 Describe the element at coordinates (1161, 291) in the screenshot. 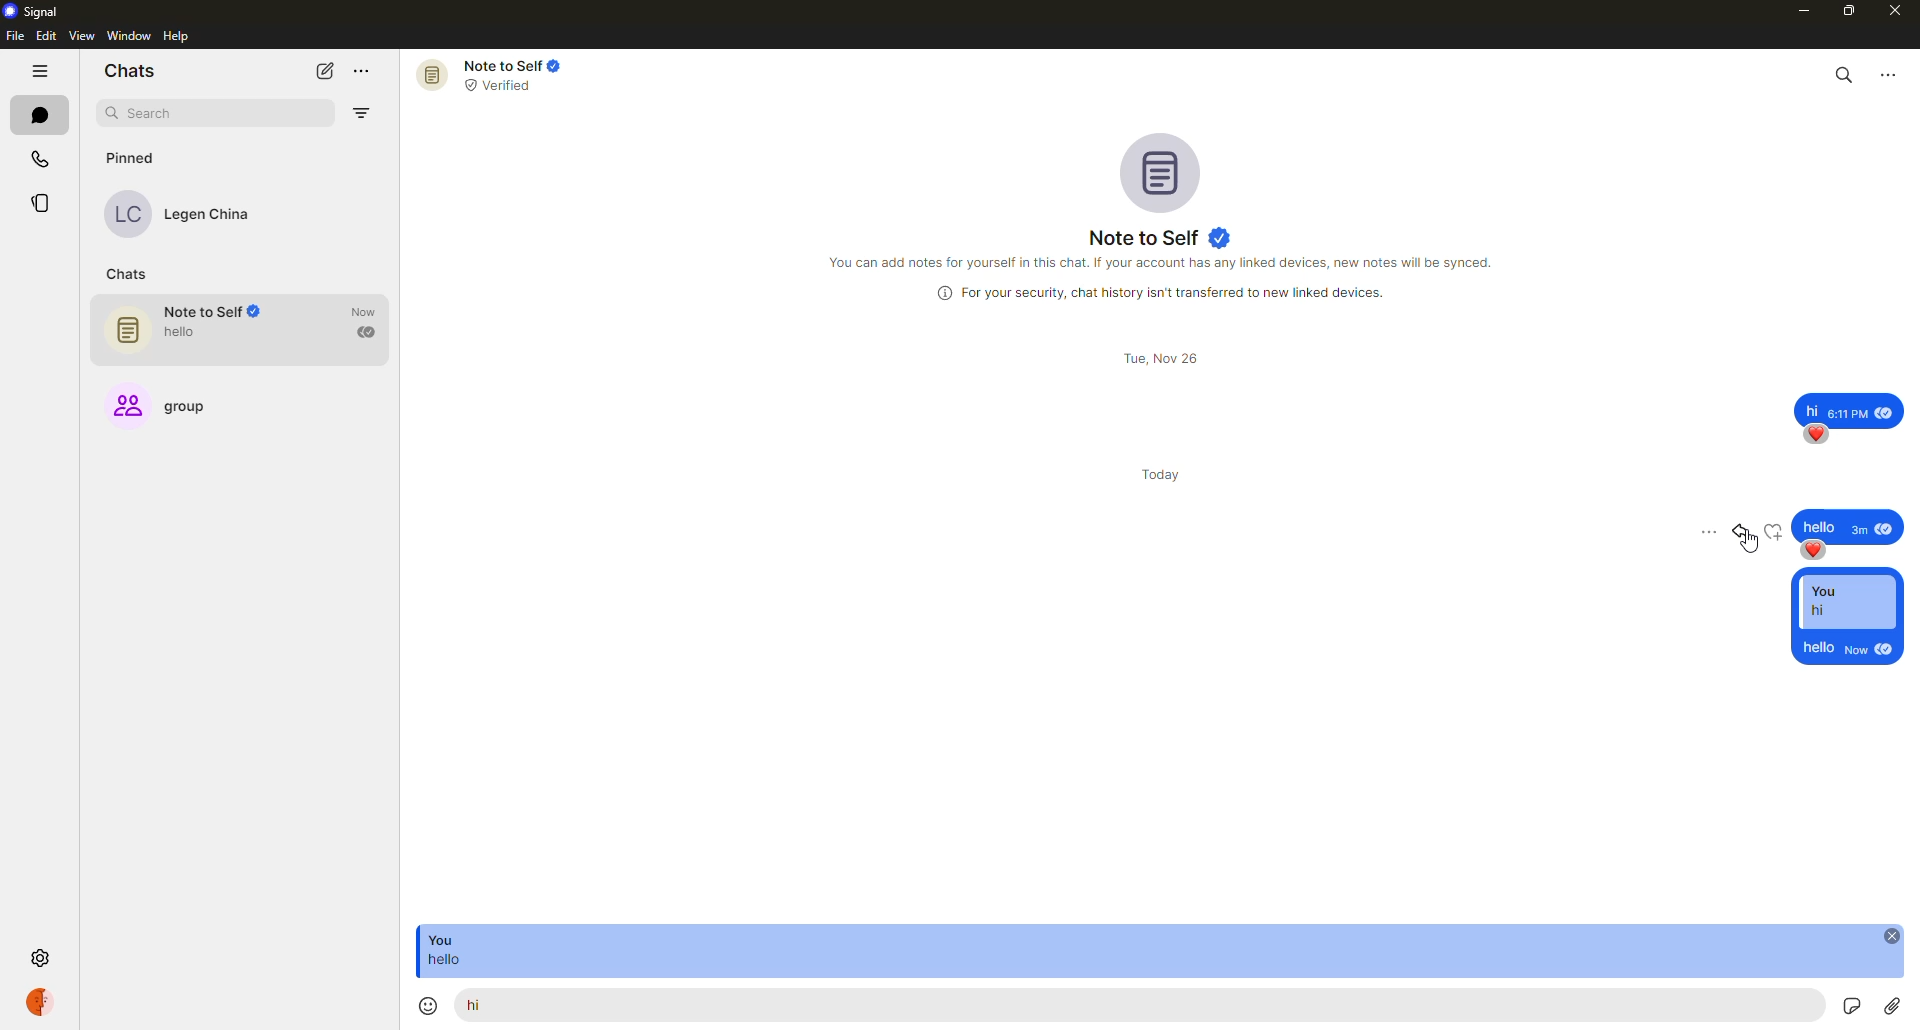

I see `info` at that location.